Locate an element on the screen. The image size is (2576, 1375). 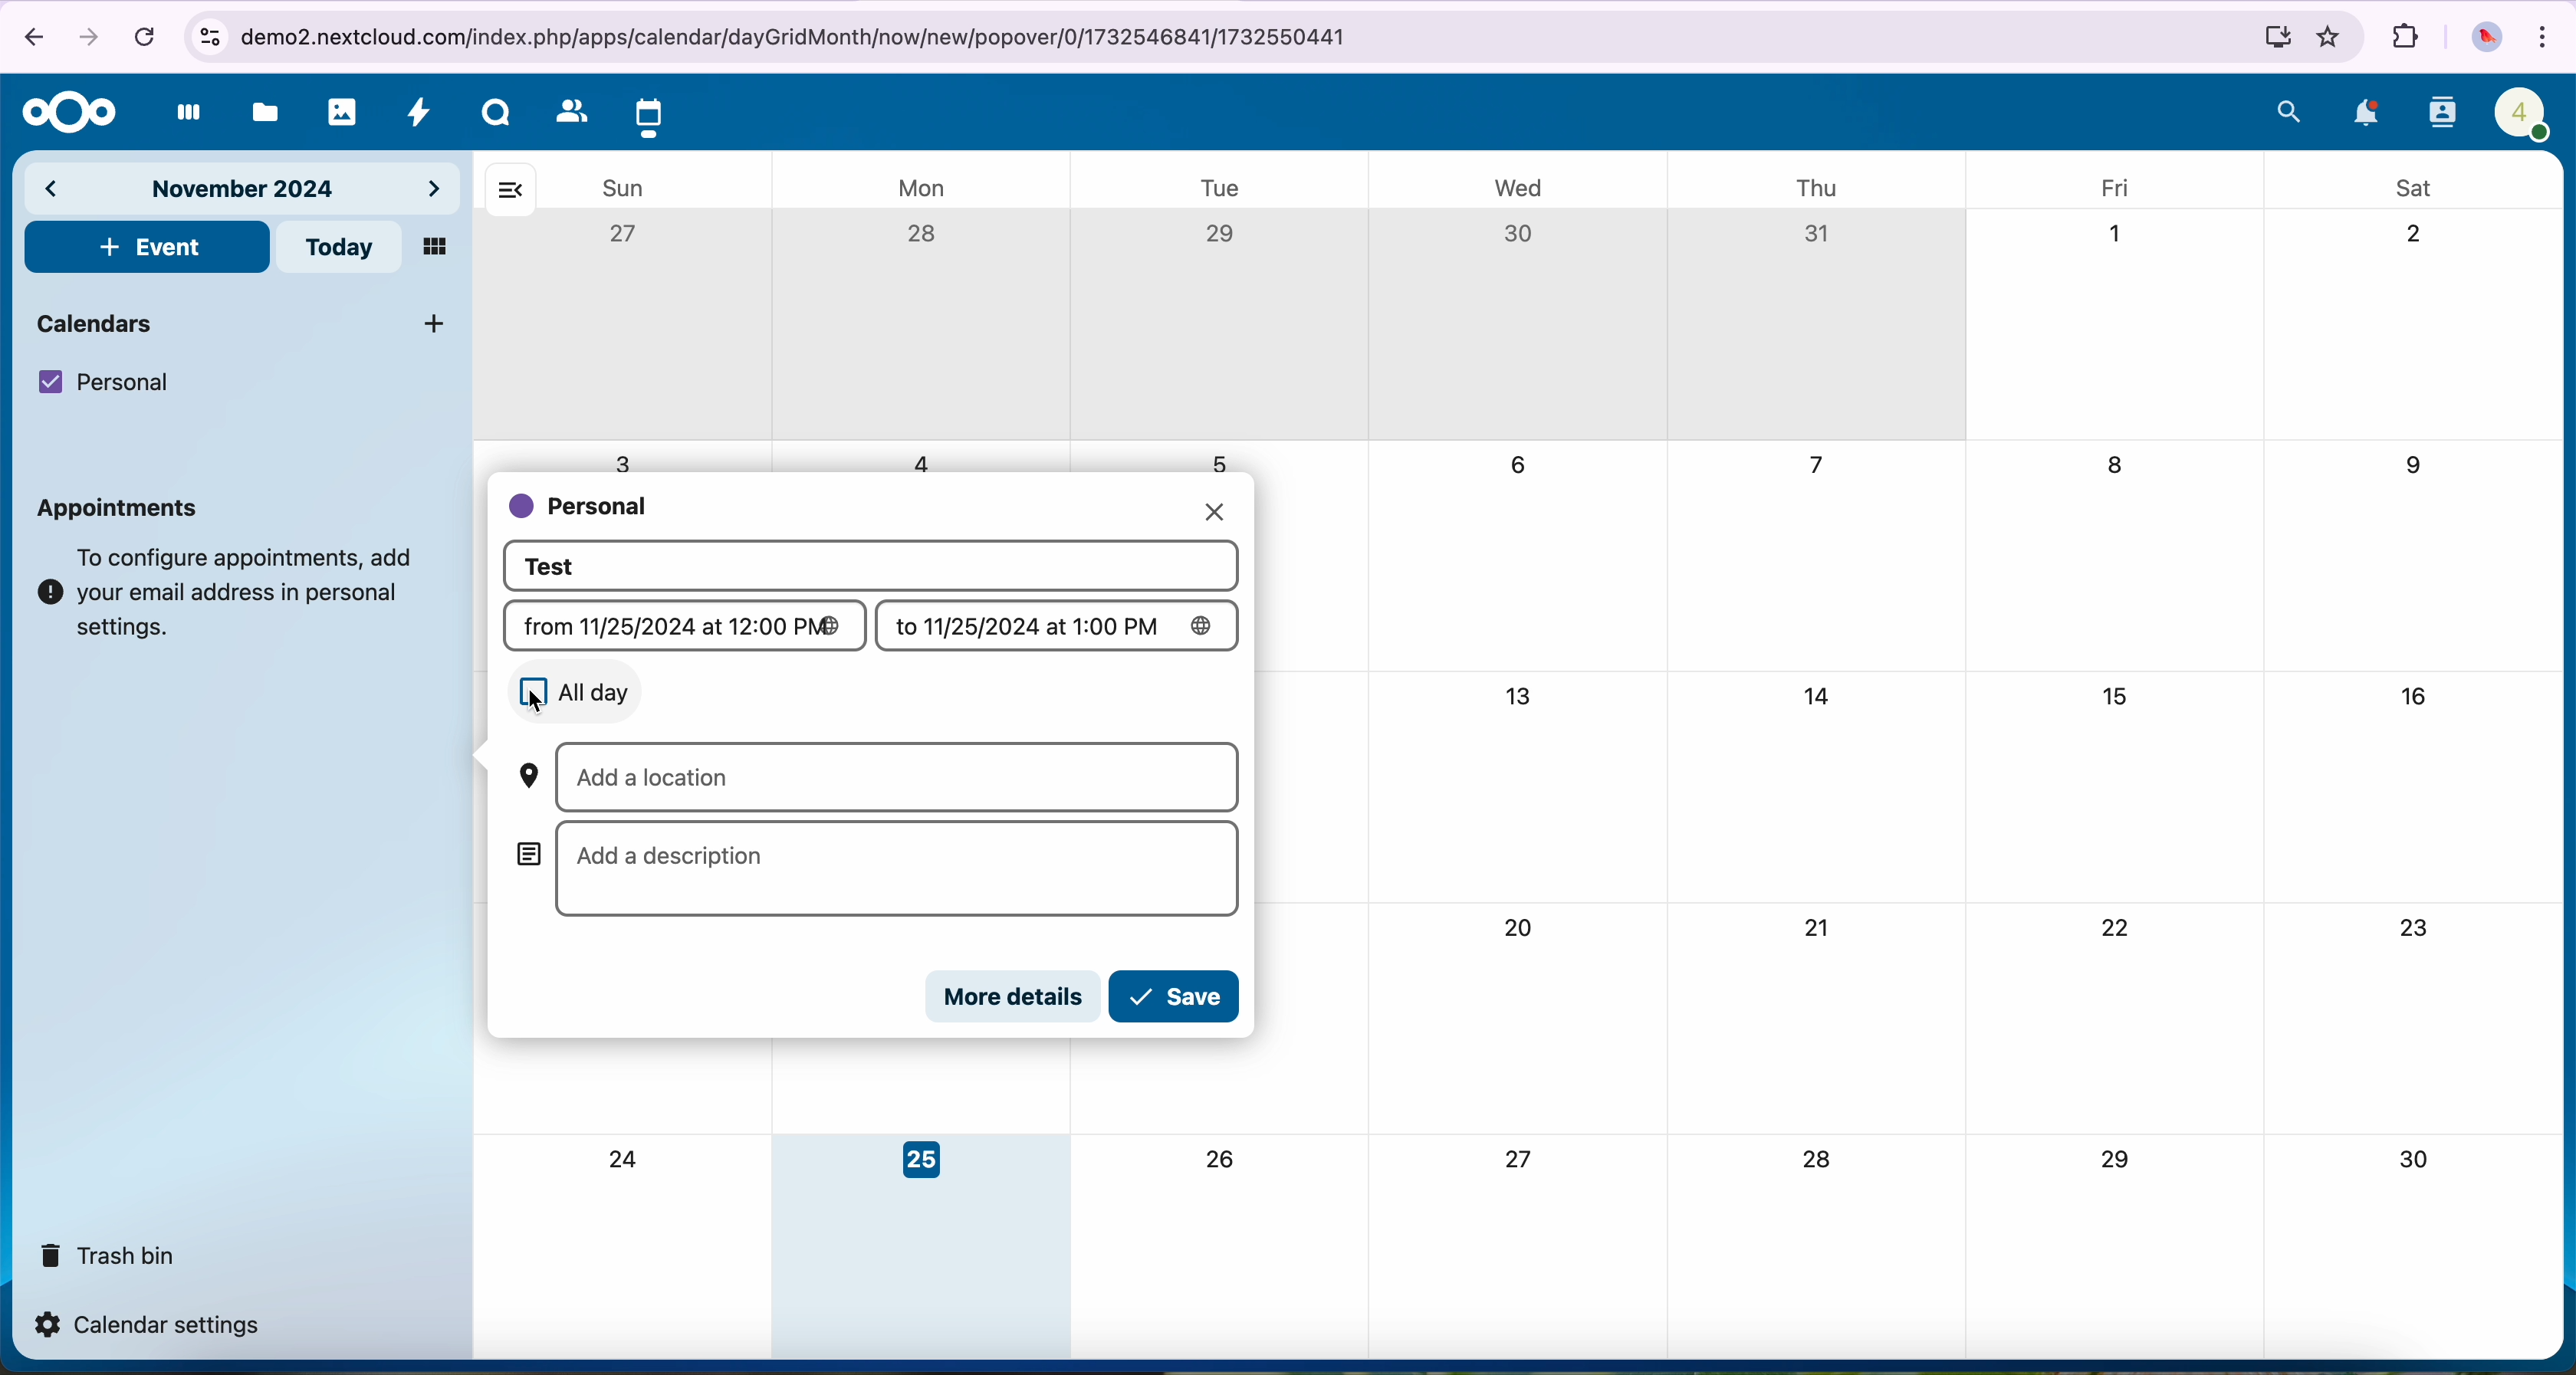
URL is located at coordinates (803, 35).